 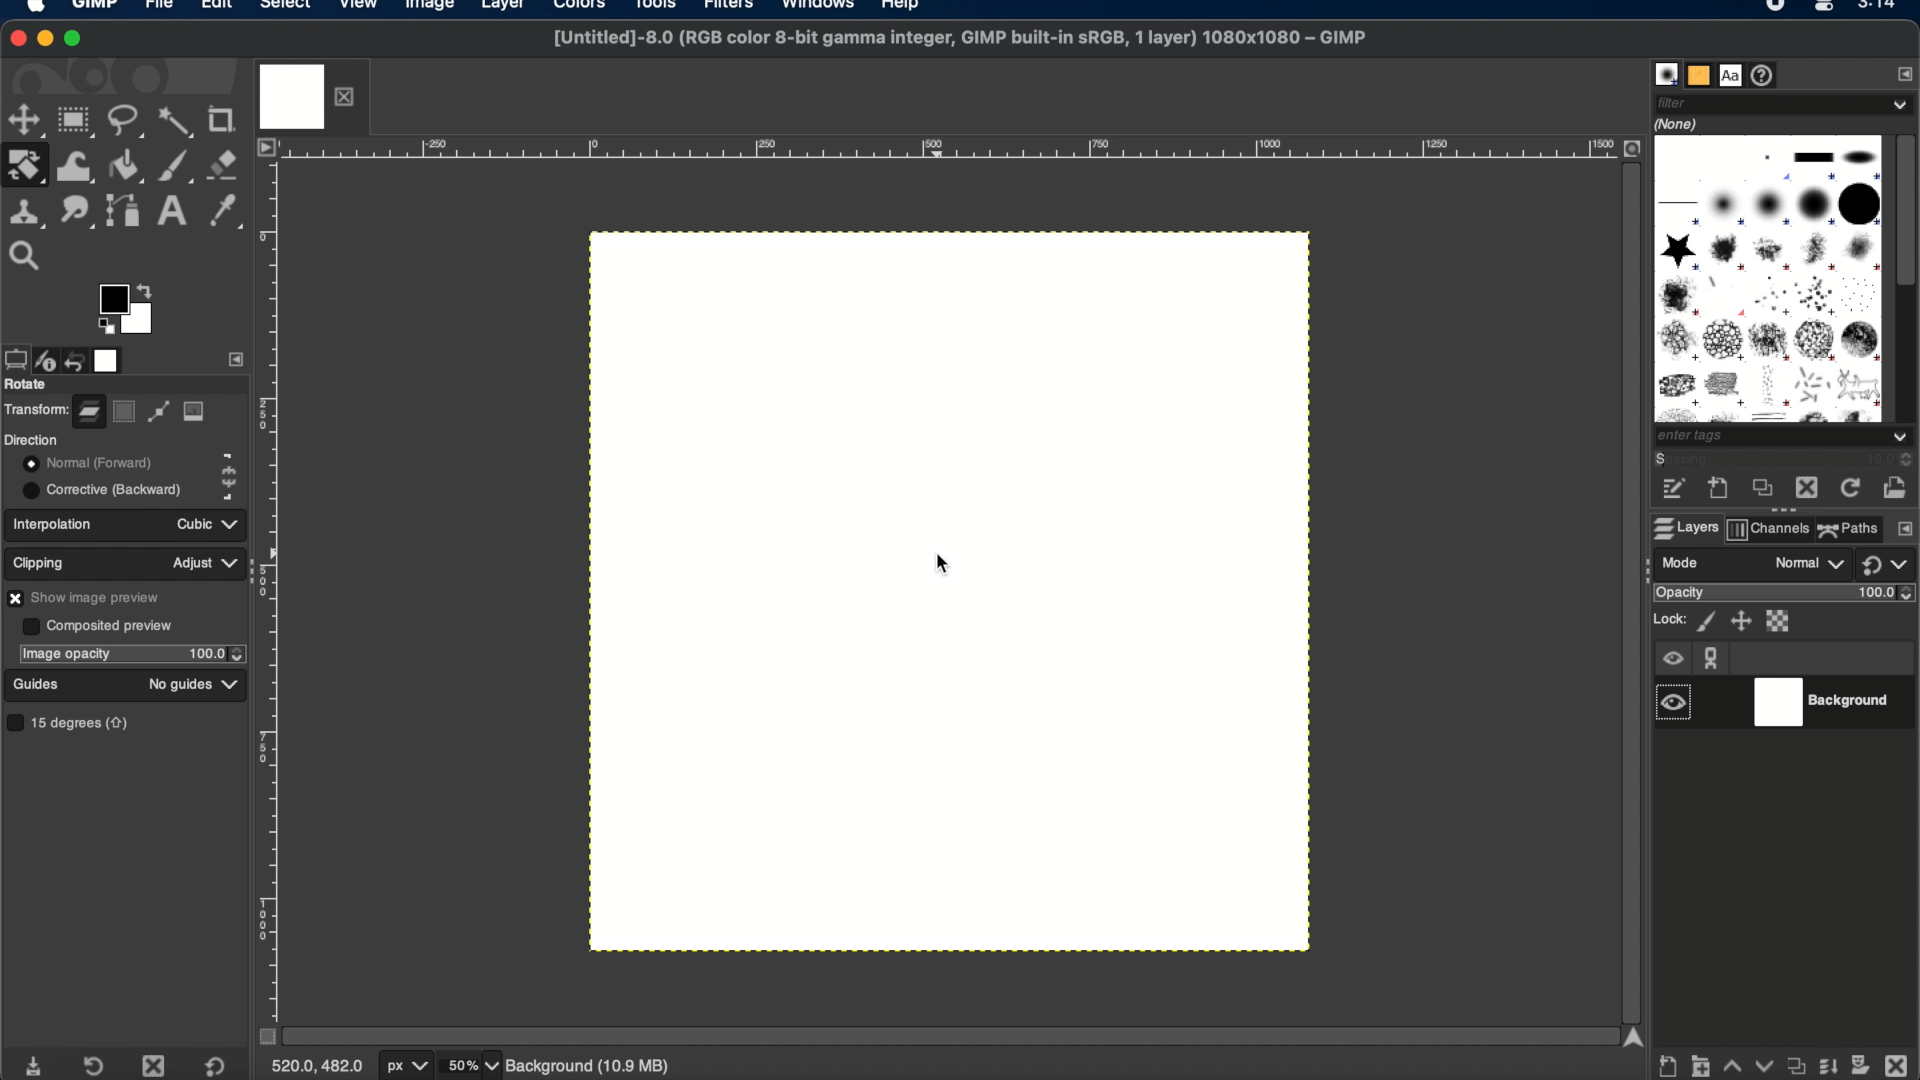 I want to click on channels, so click(x=1769, y=531).